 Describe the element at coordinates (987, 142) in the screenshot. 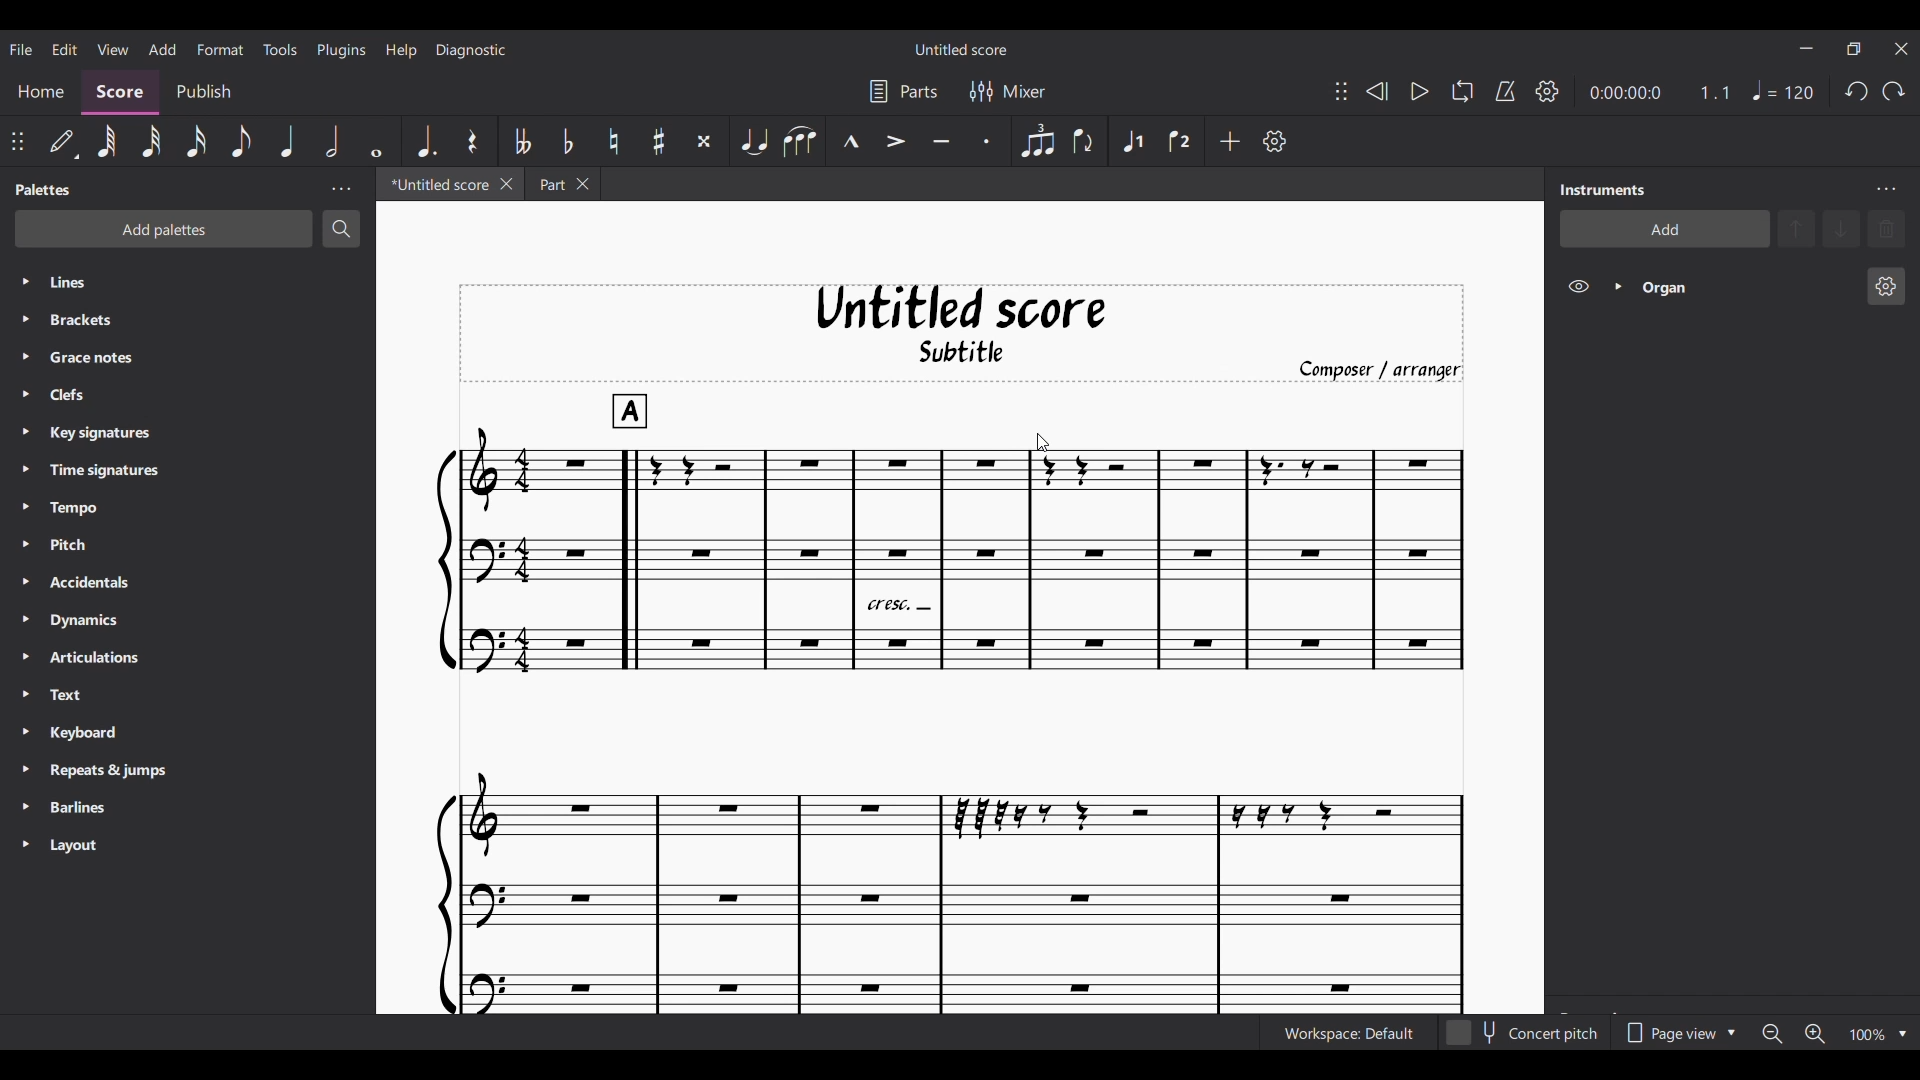

I see `Staccato` at that location.